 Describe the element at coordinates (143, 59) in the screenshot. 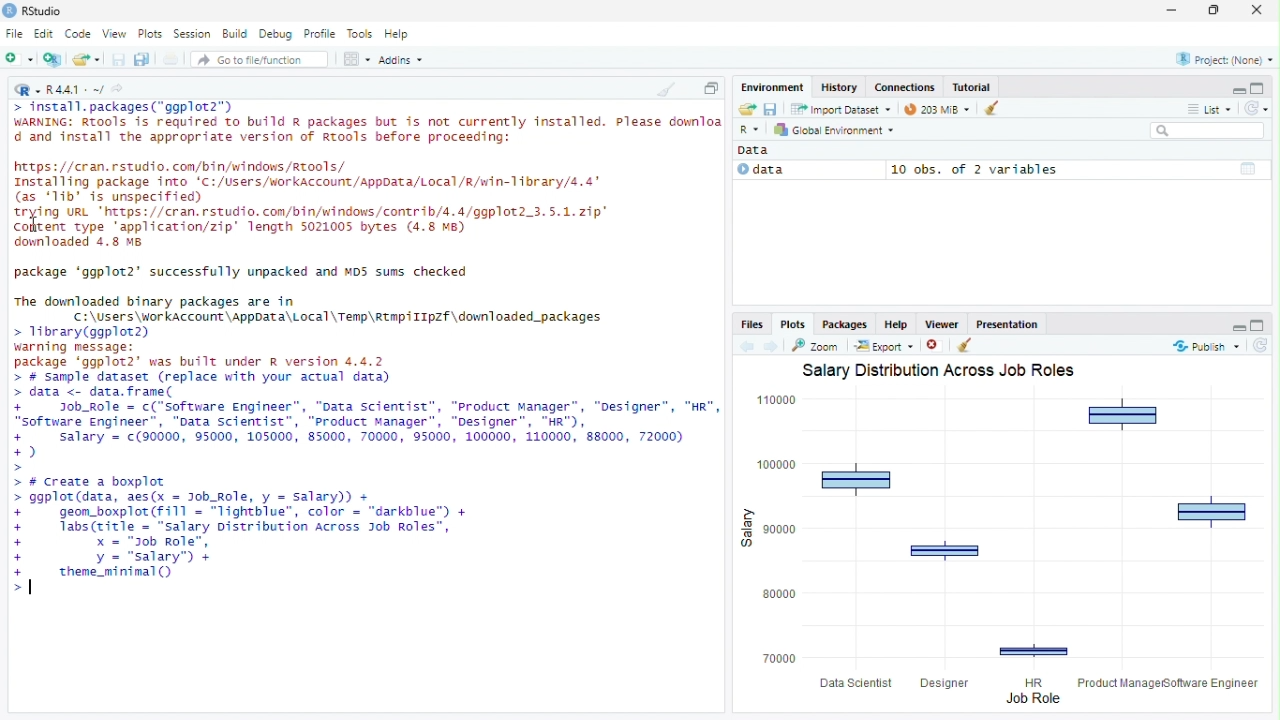

I see `save all open documents` at that location.